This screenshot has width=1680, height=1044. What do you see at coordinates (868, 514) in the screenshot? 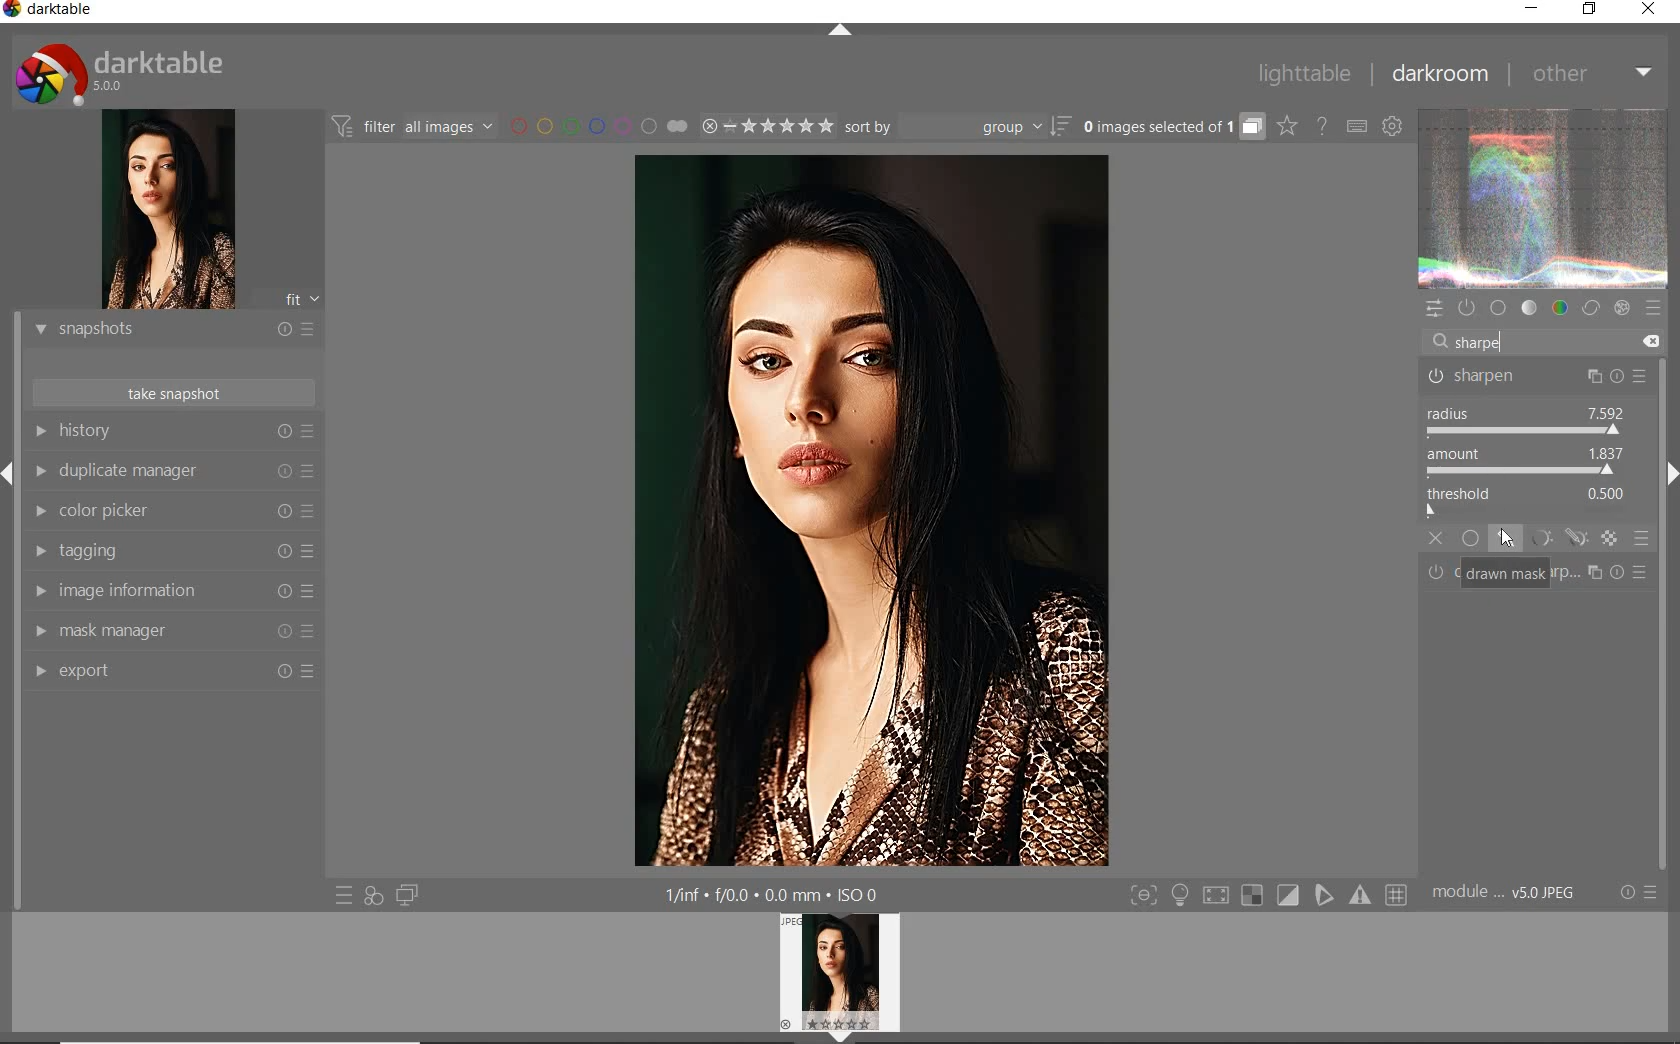
I see `selected image` at bounding box center [868, 514].